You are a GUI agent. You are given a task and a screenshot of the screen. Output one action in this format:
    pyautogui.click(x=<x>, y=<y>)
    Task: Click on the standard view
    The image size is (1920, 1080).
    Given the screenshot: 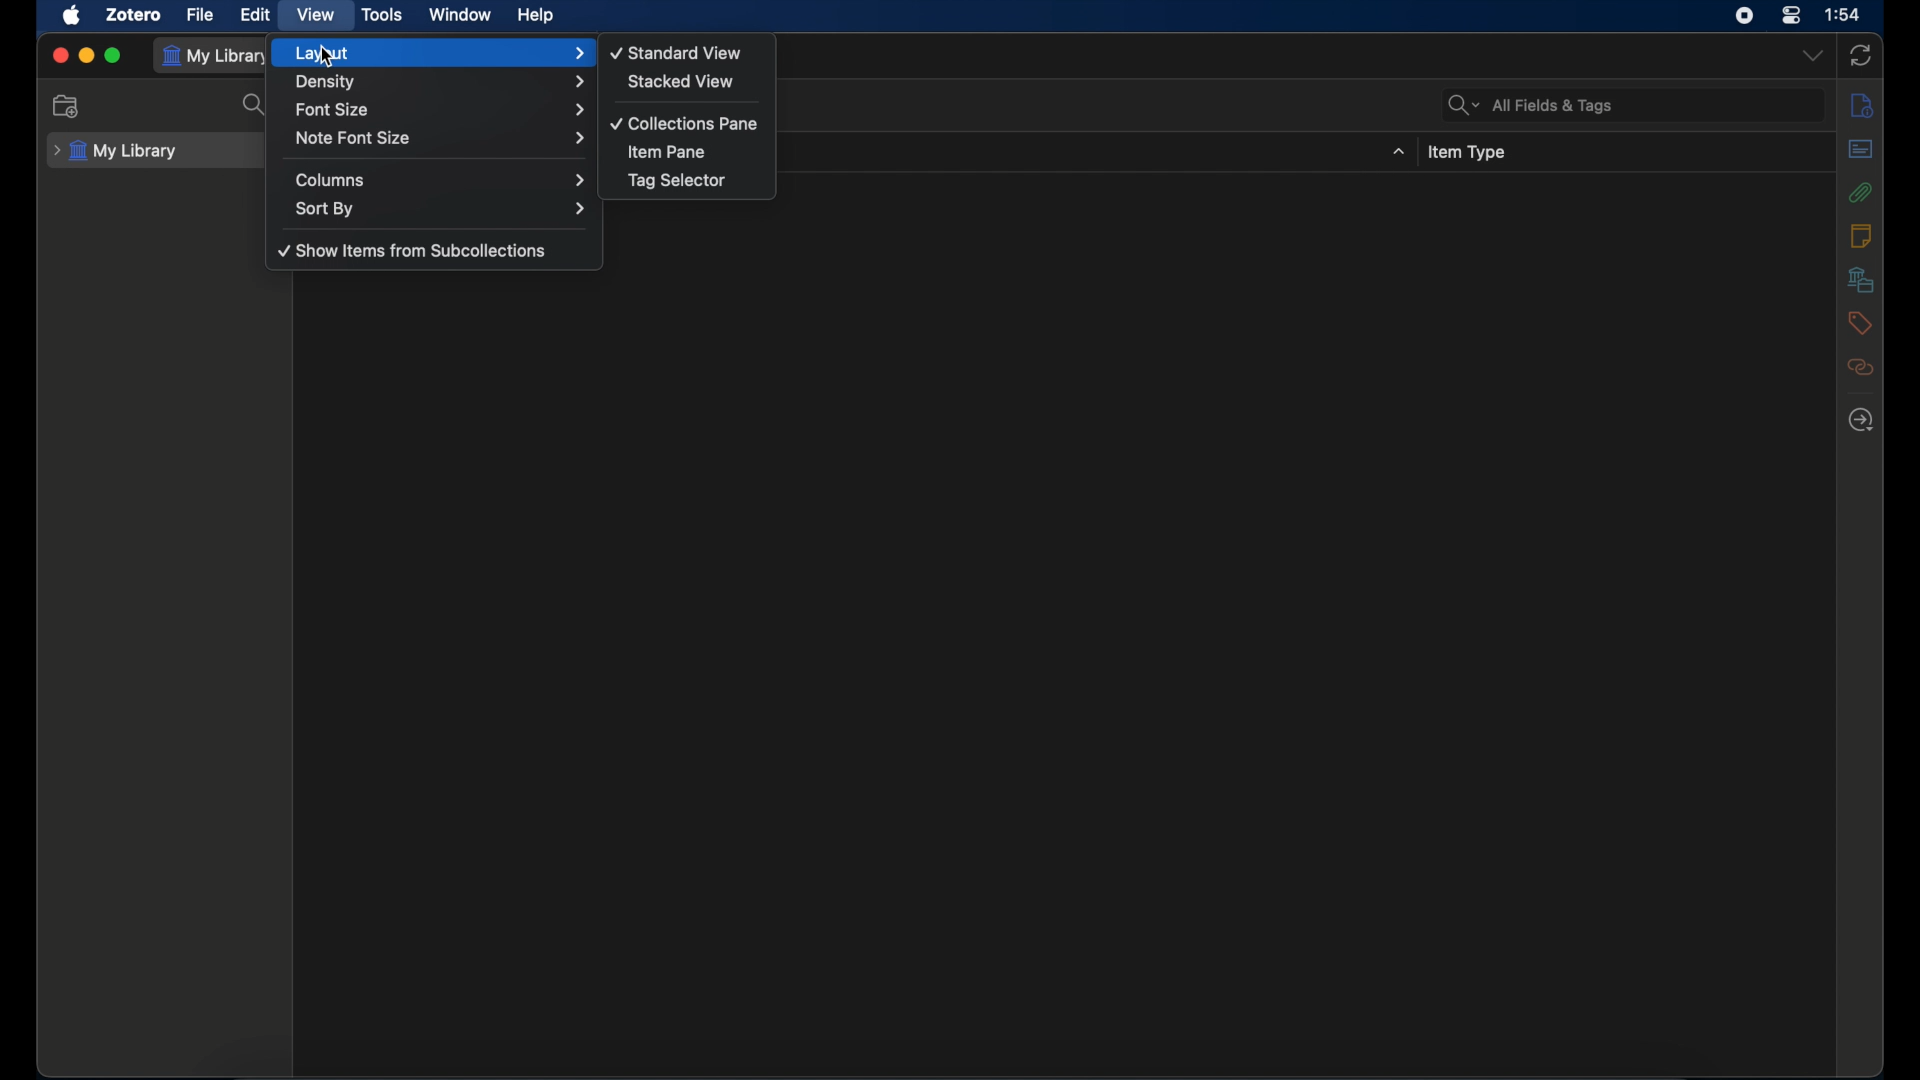 What is the action you would take?
    pyautogui.click(x=678, y=53)
    